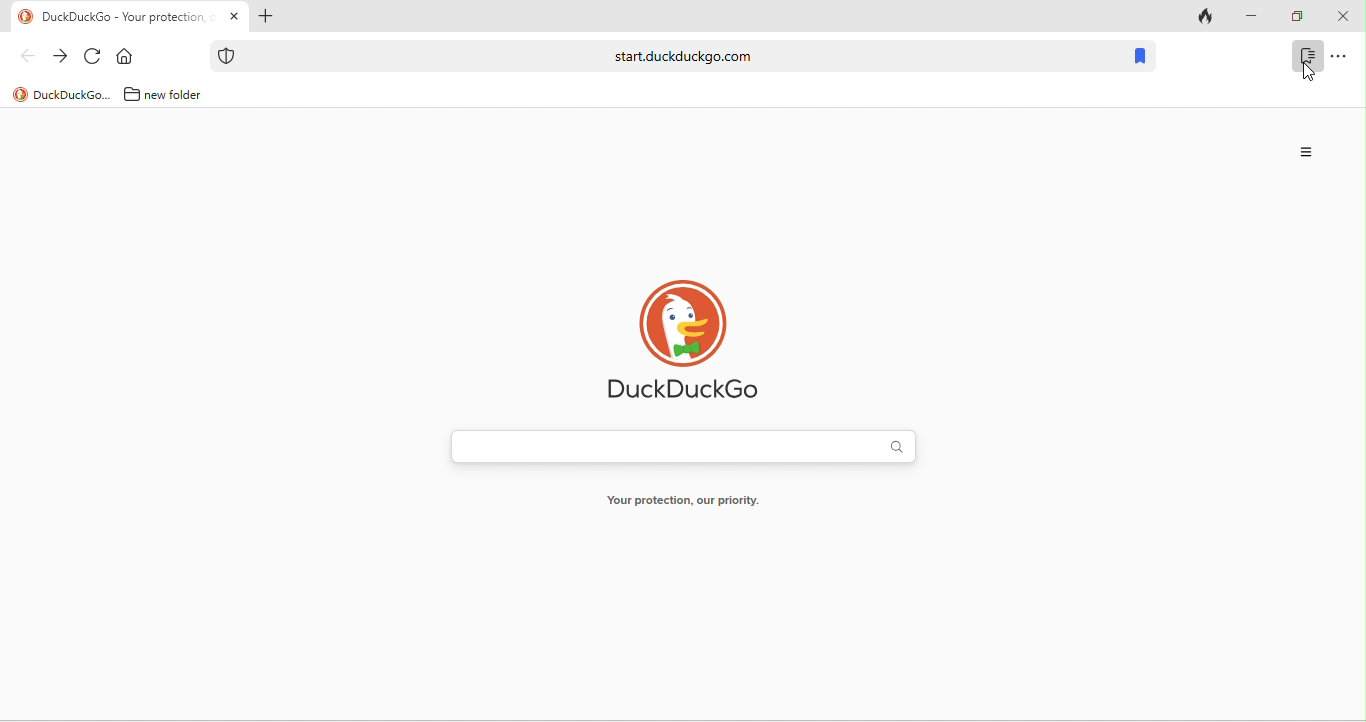 This screenshot has height=722, width=1366. I want to click on add tab, so click(265, 16).